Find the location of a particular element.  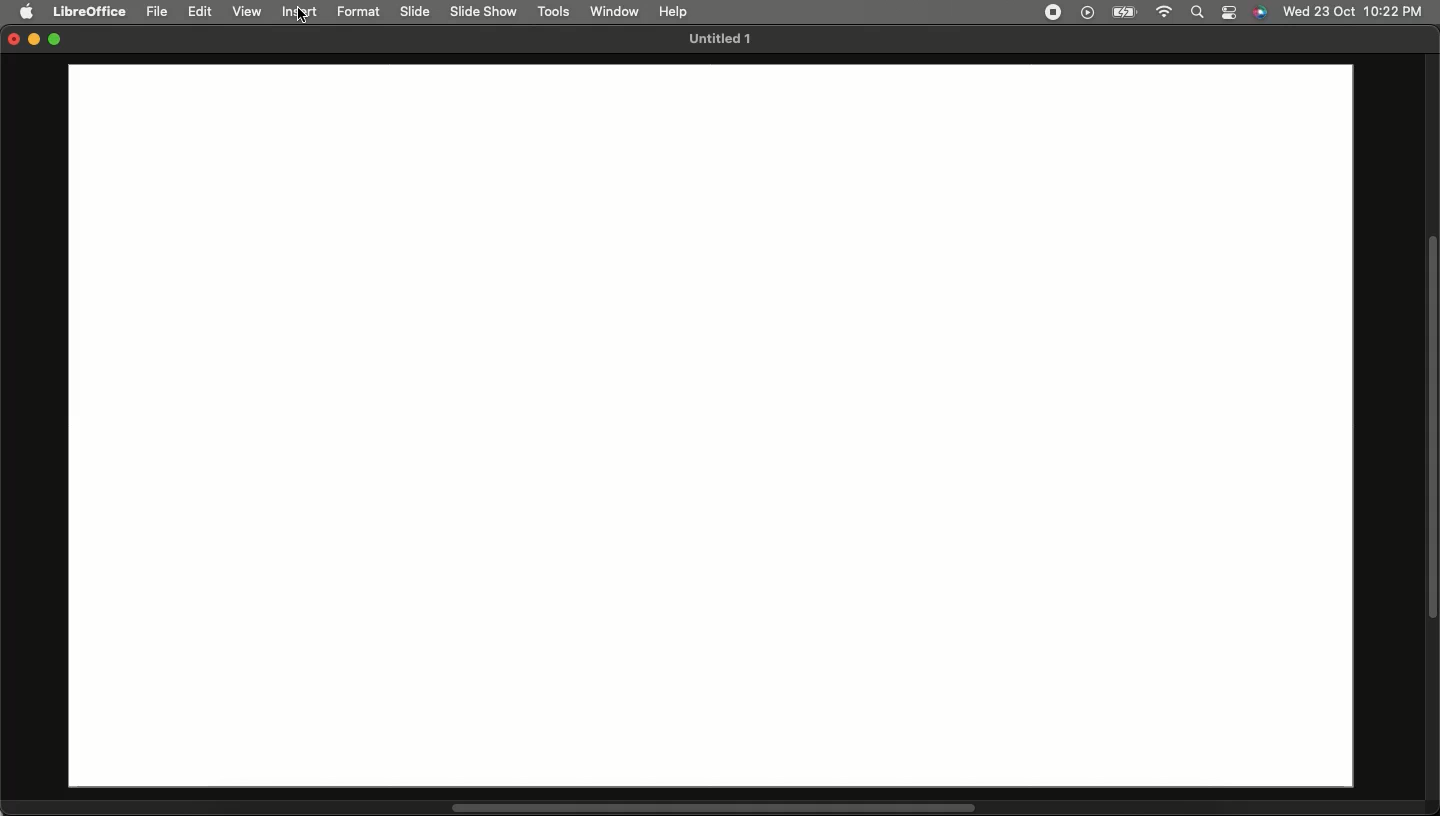

Edit is located at coordinates (202, 12).